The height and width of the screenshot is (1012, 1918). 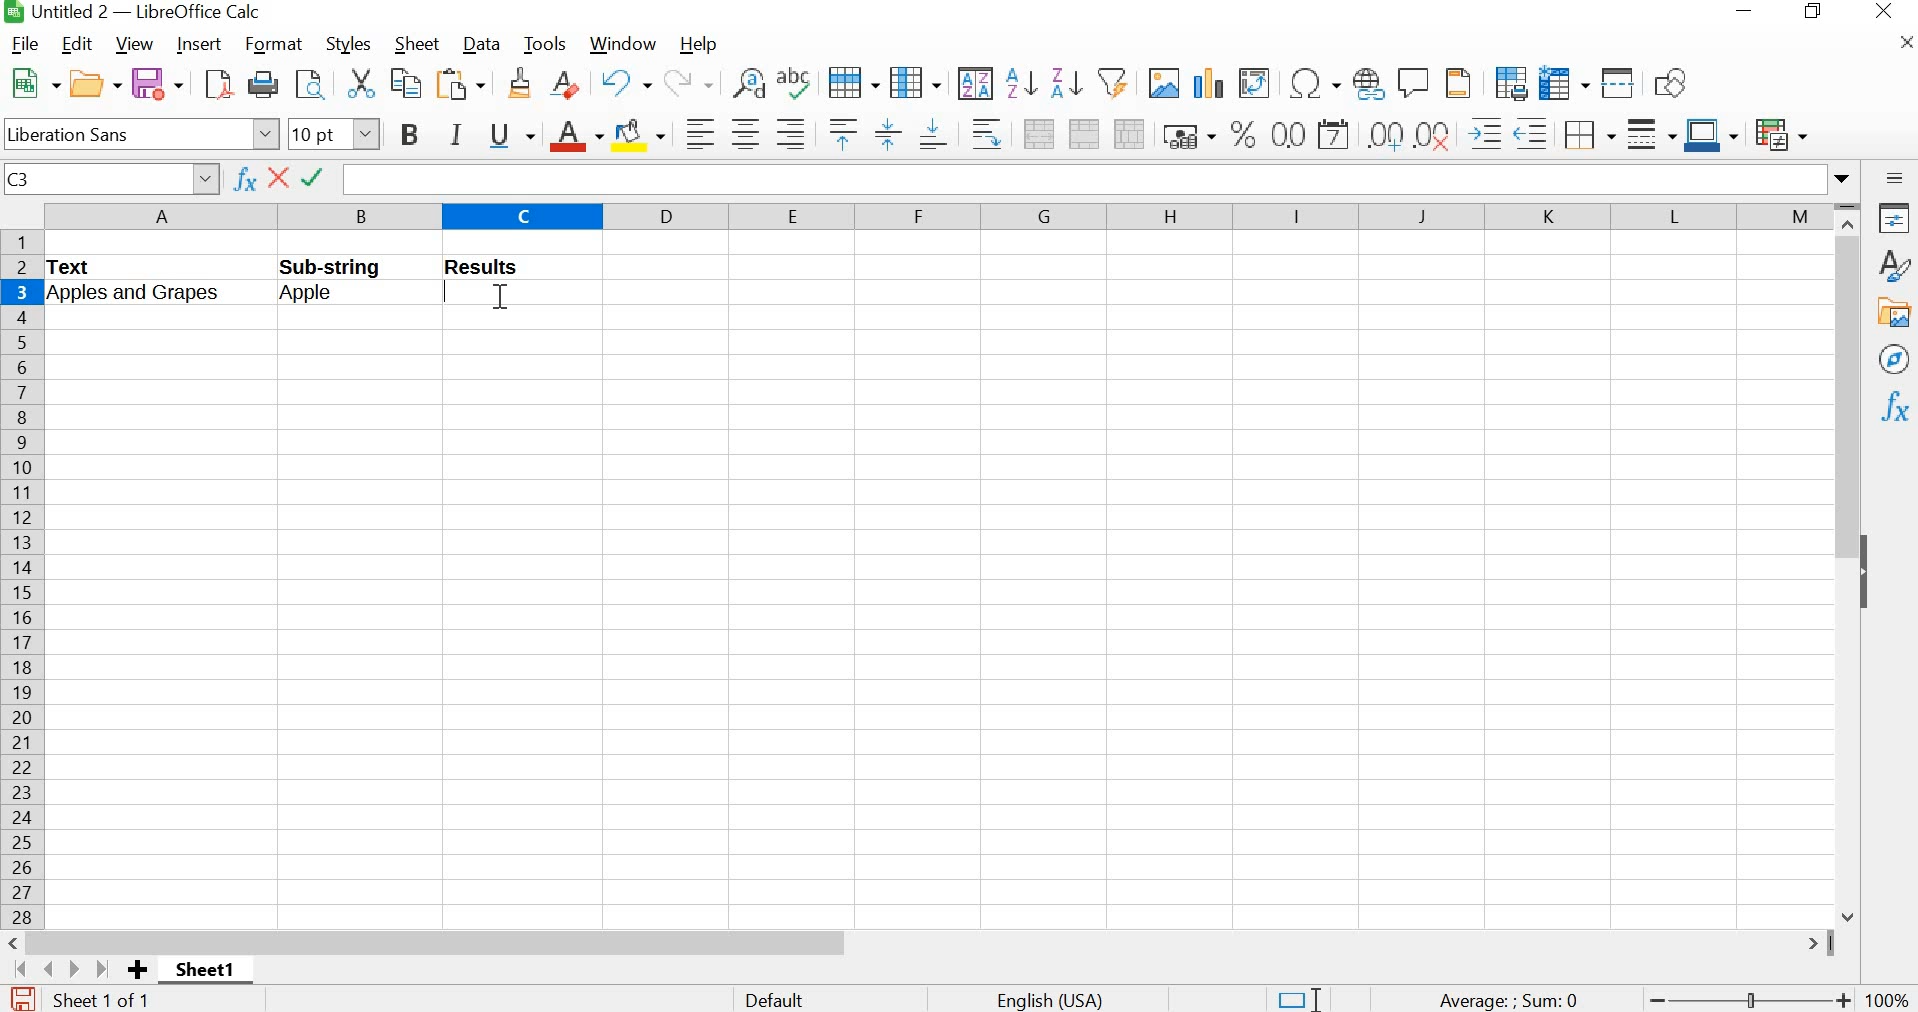 What do you see at coordinates (1366, 83) in the screenshot?
I see `insert hyperlink` at bounding box center [1366, 83].